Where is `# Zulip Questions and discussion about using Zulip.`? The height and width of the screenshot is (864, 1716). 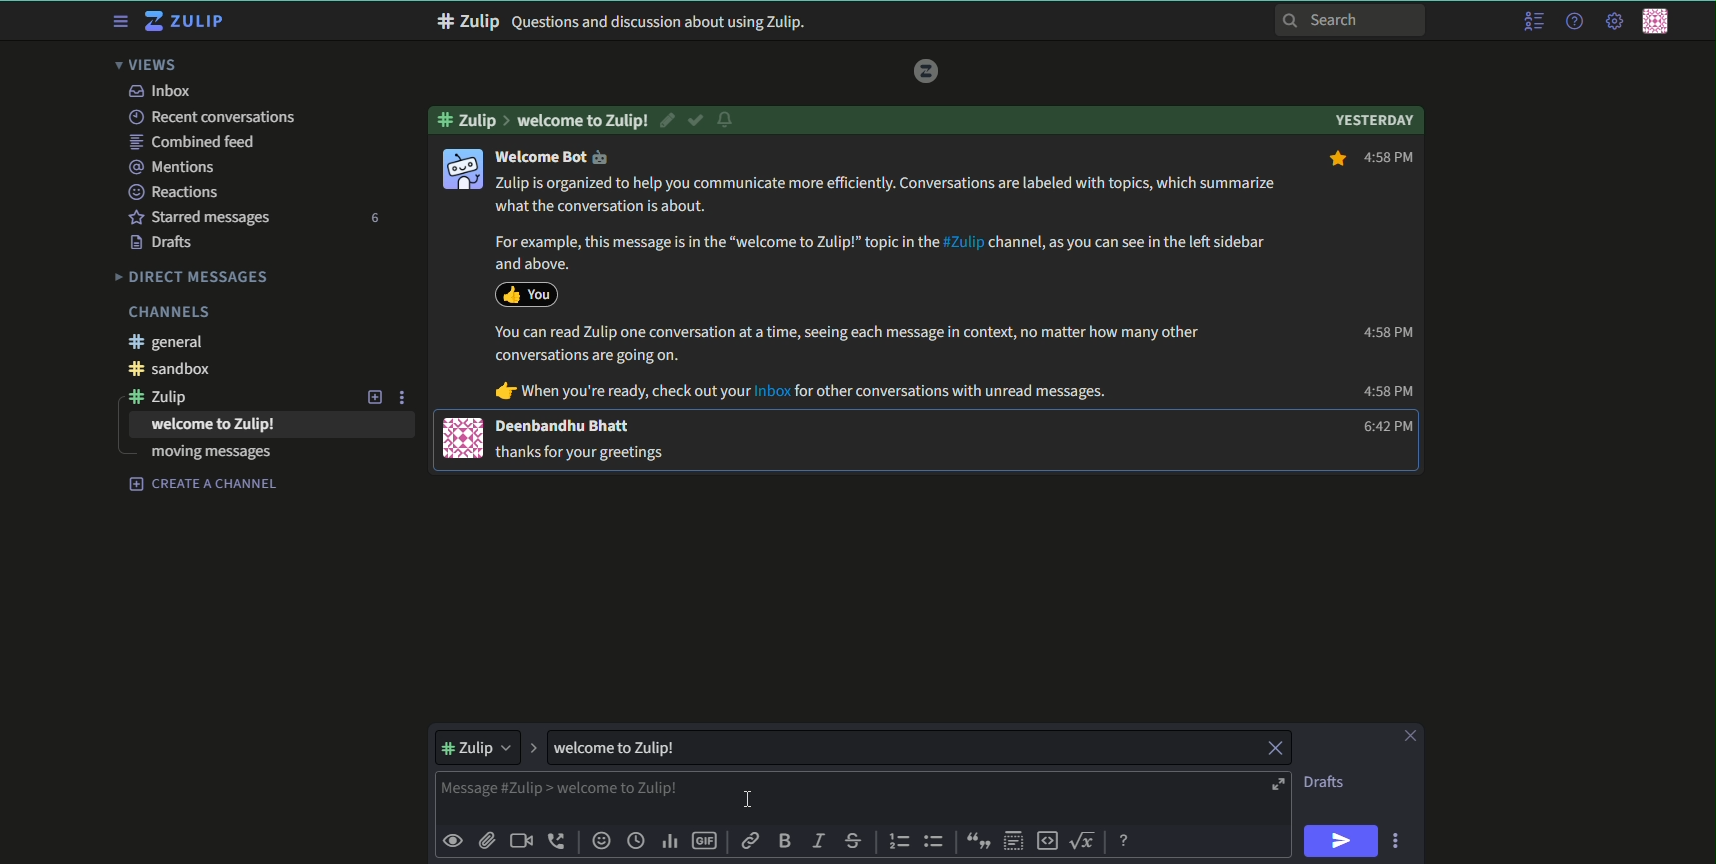
# Zulip Questions and discussion about using Zulip. is located at coordinates (628, 22).